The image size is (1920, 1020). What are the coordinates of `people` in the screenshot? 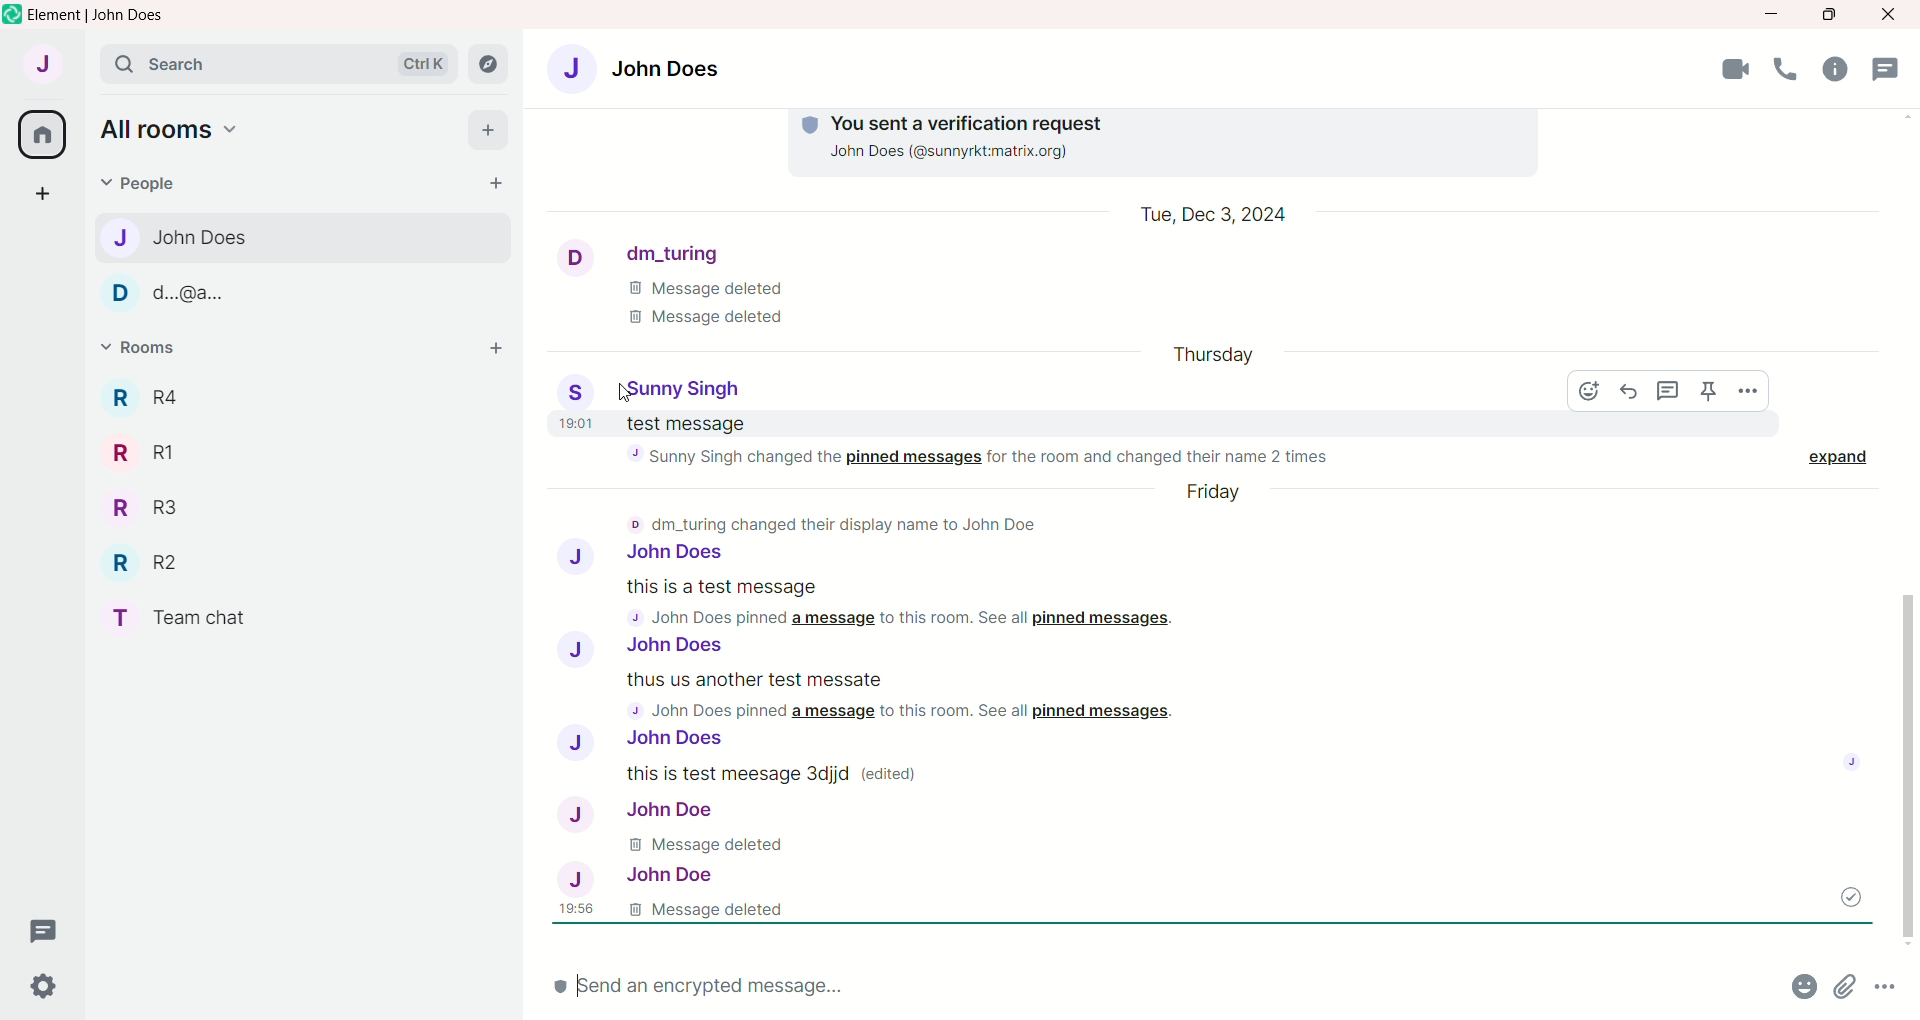 It's located at (137, 186).